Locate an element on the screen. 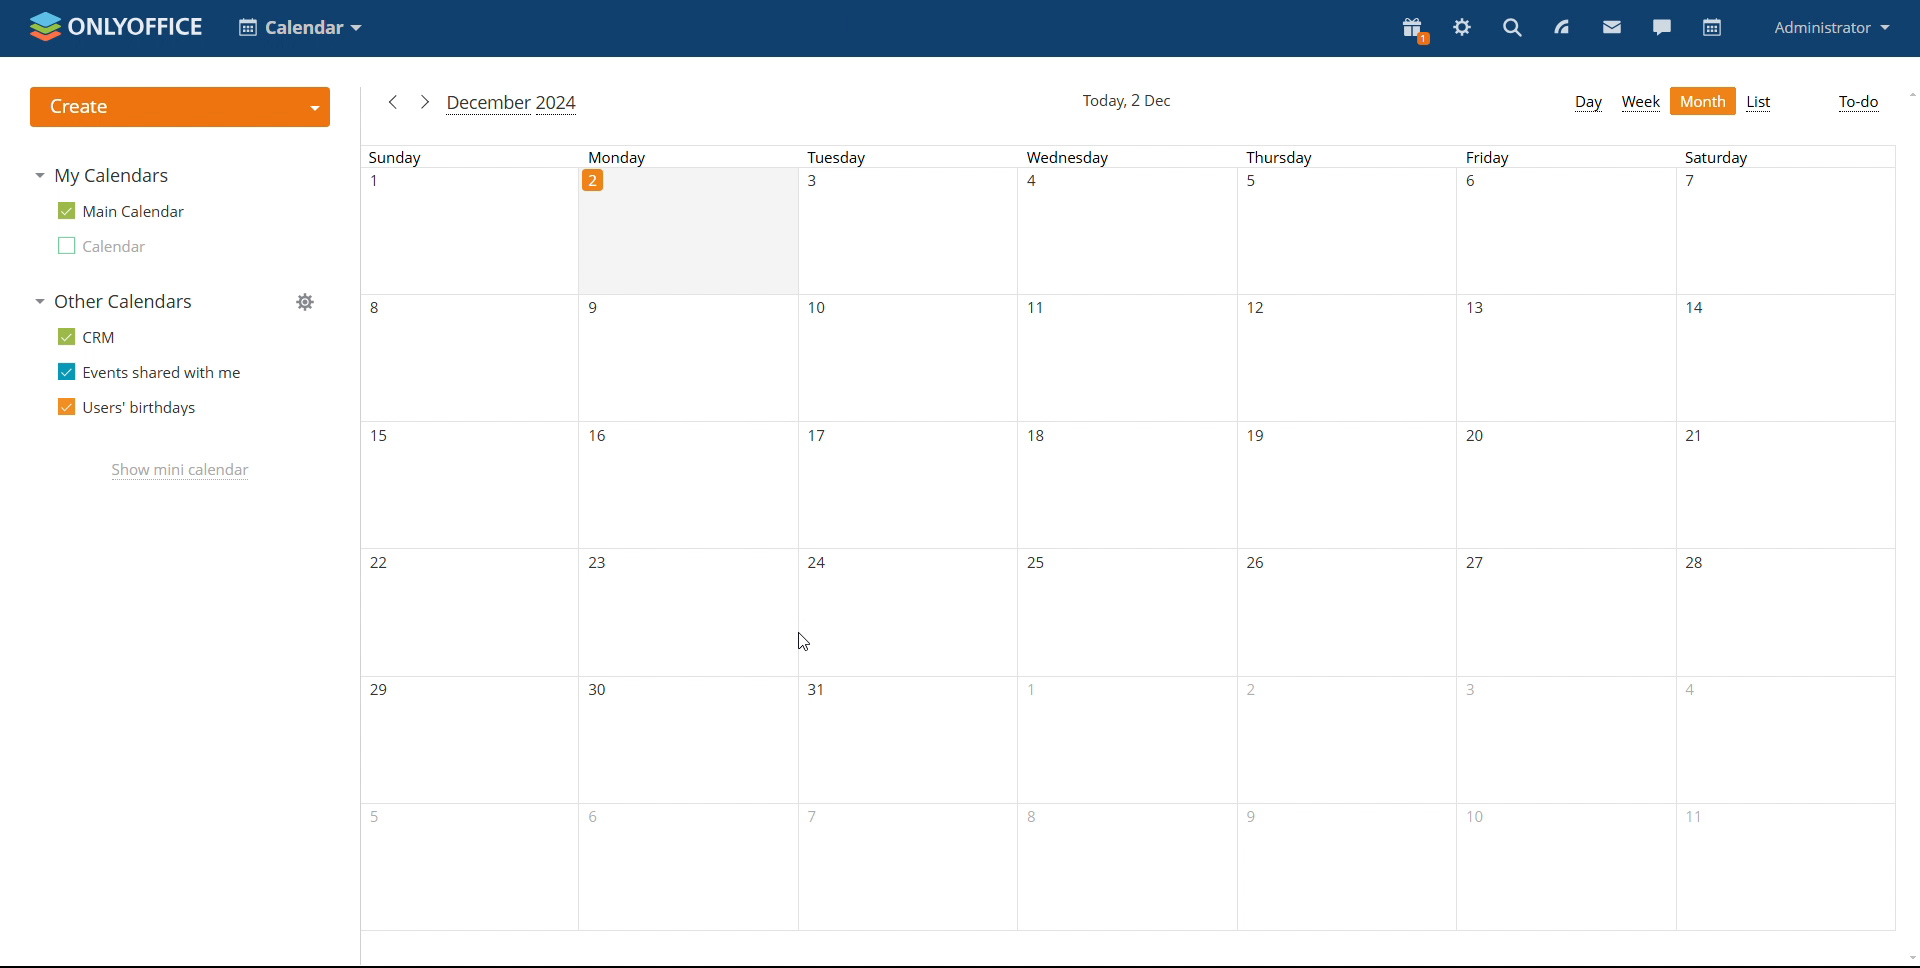 The height and width of the screenshot is (968, 1920). week view is located at coordinates (1640, 103).